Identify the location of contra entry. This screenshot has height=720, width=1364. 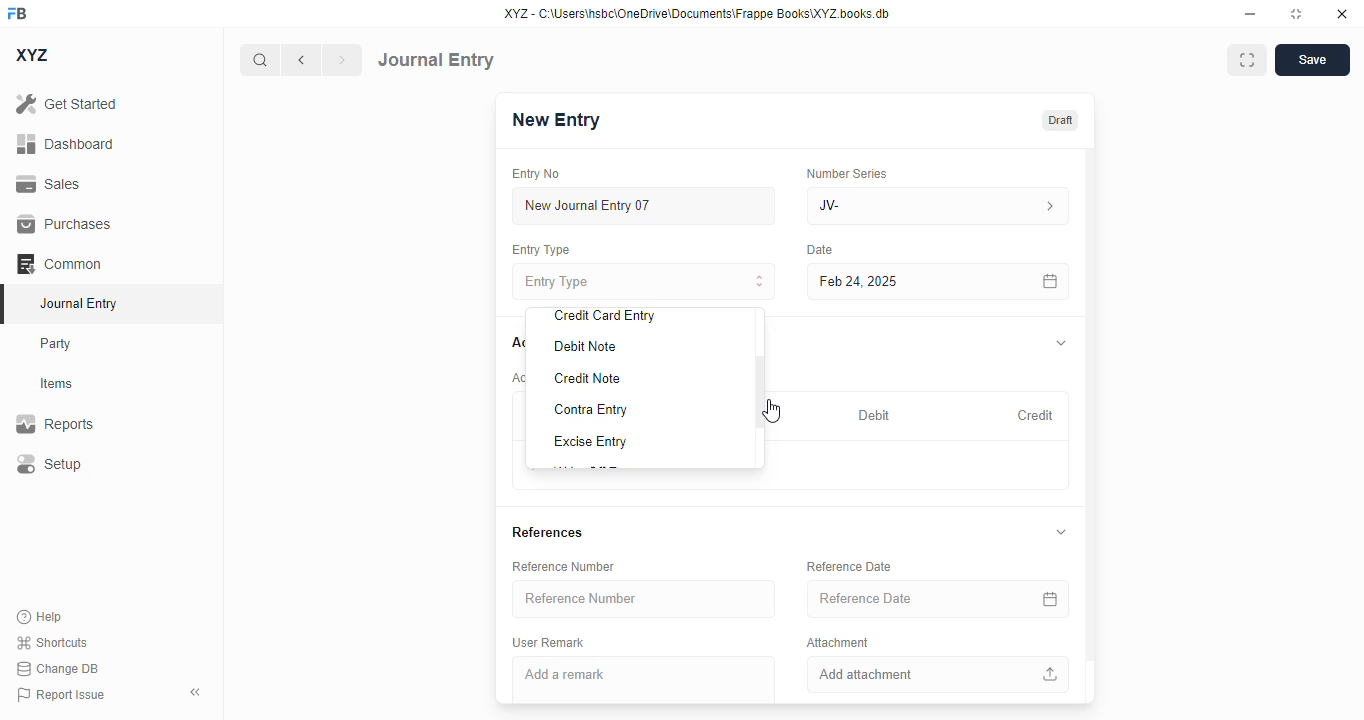
(591, 410).